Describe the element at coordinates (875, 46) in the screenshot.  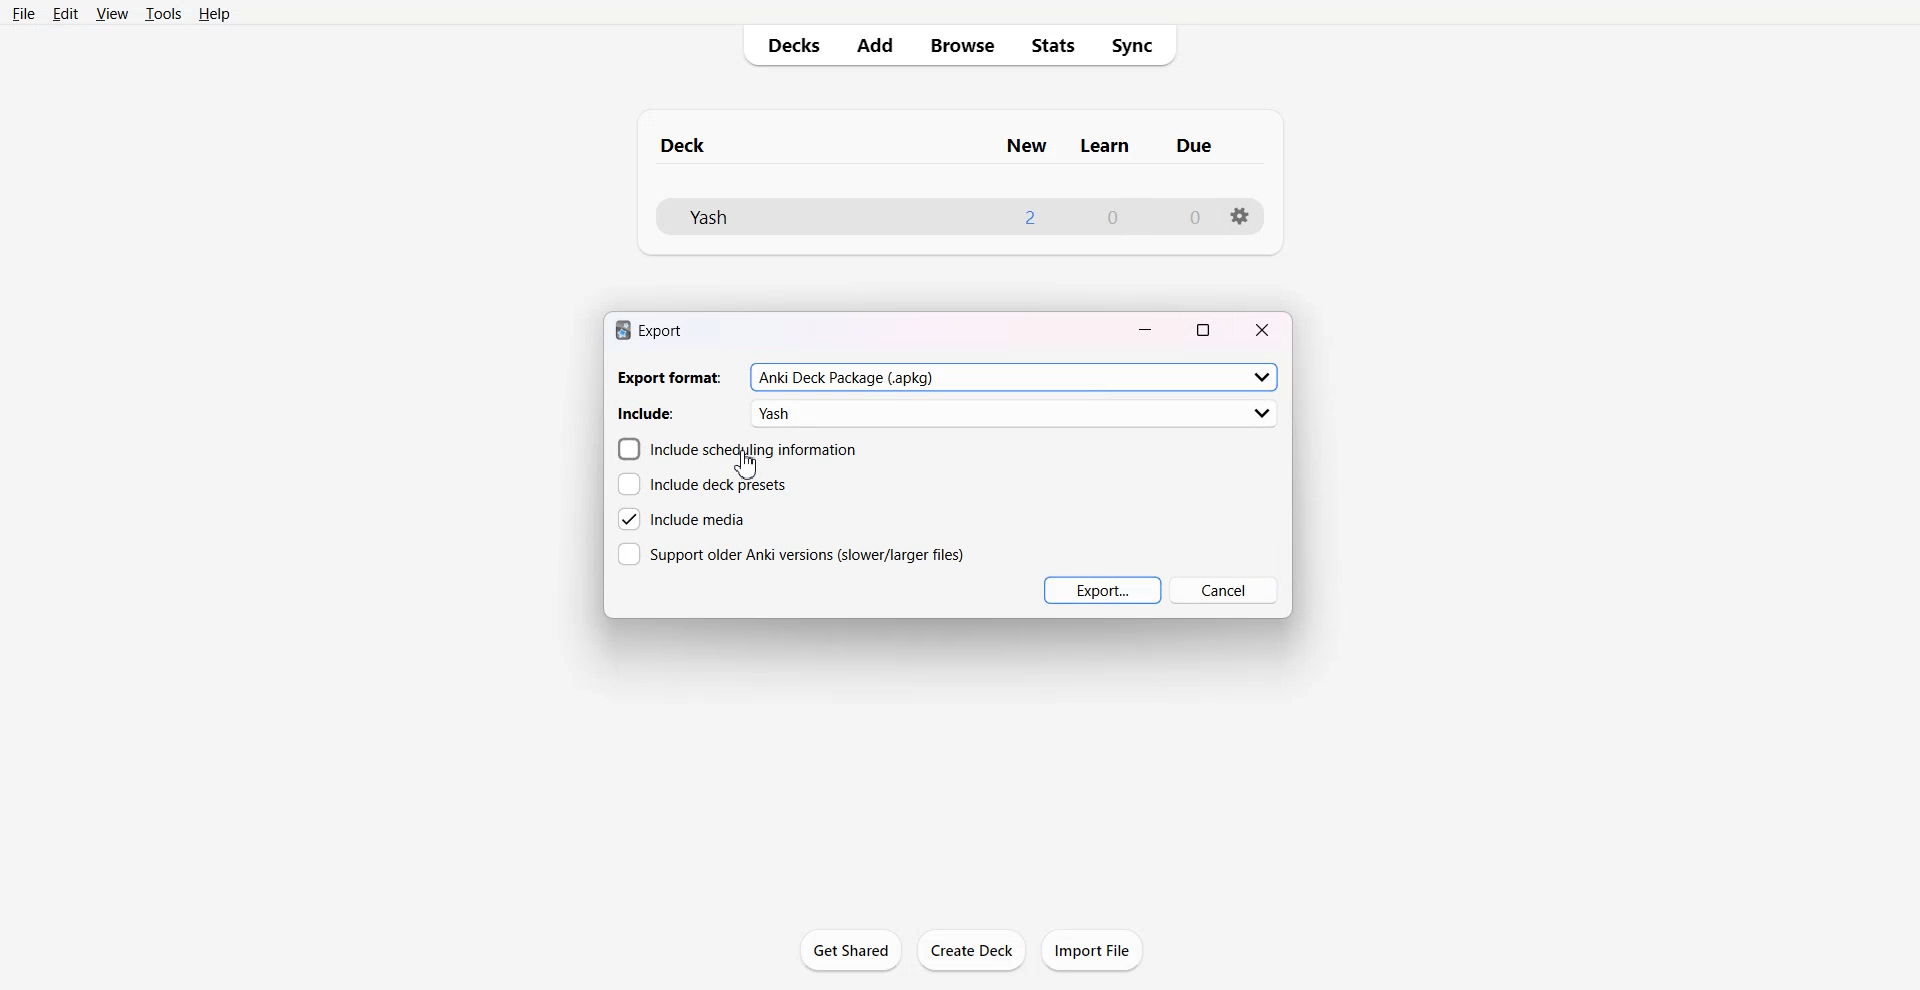
I see `Add` at that location.